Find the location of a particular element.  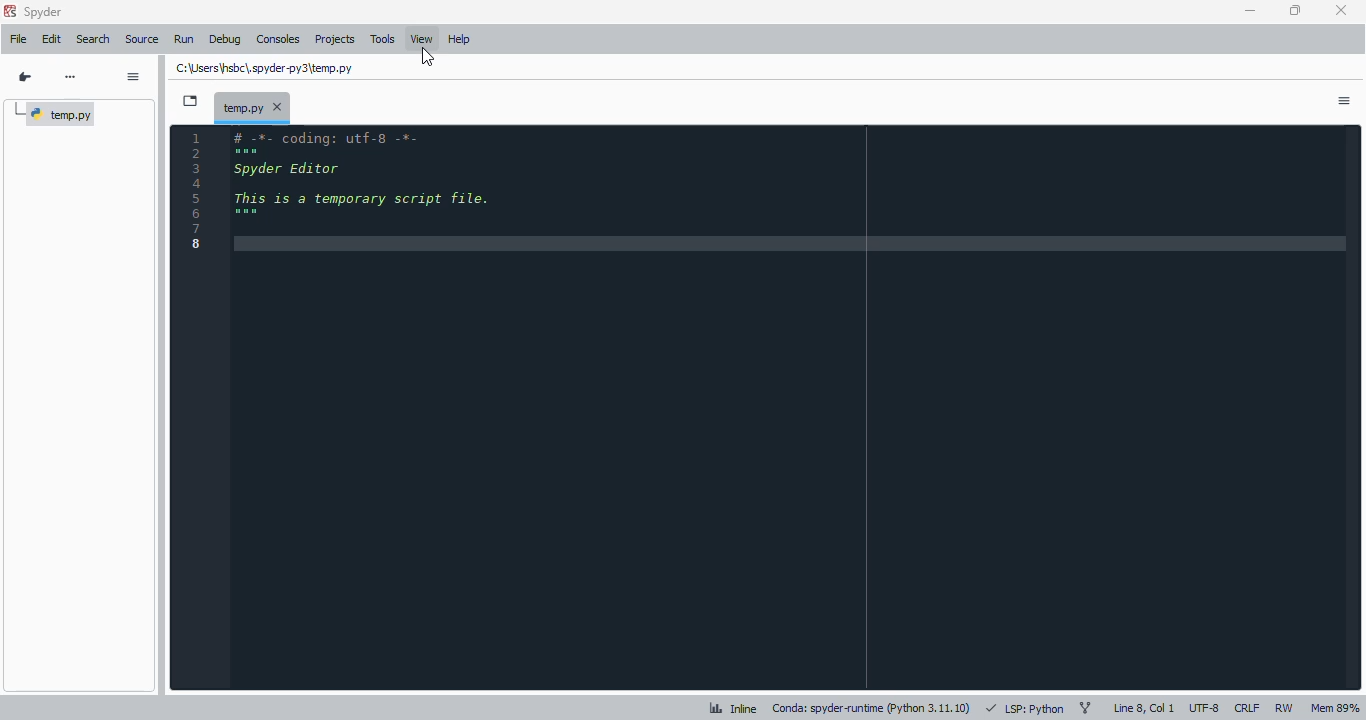

close is located at coordinates (1343, 10).